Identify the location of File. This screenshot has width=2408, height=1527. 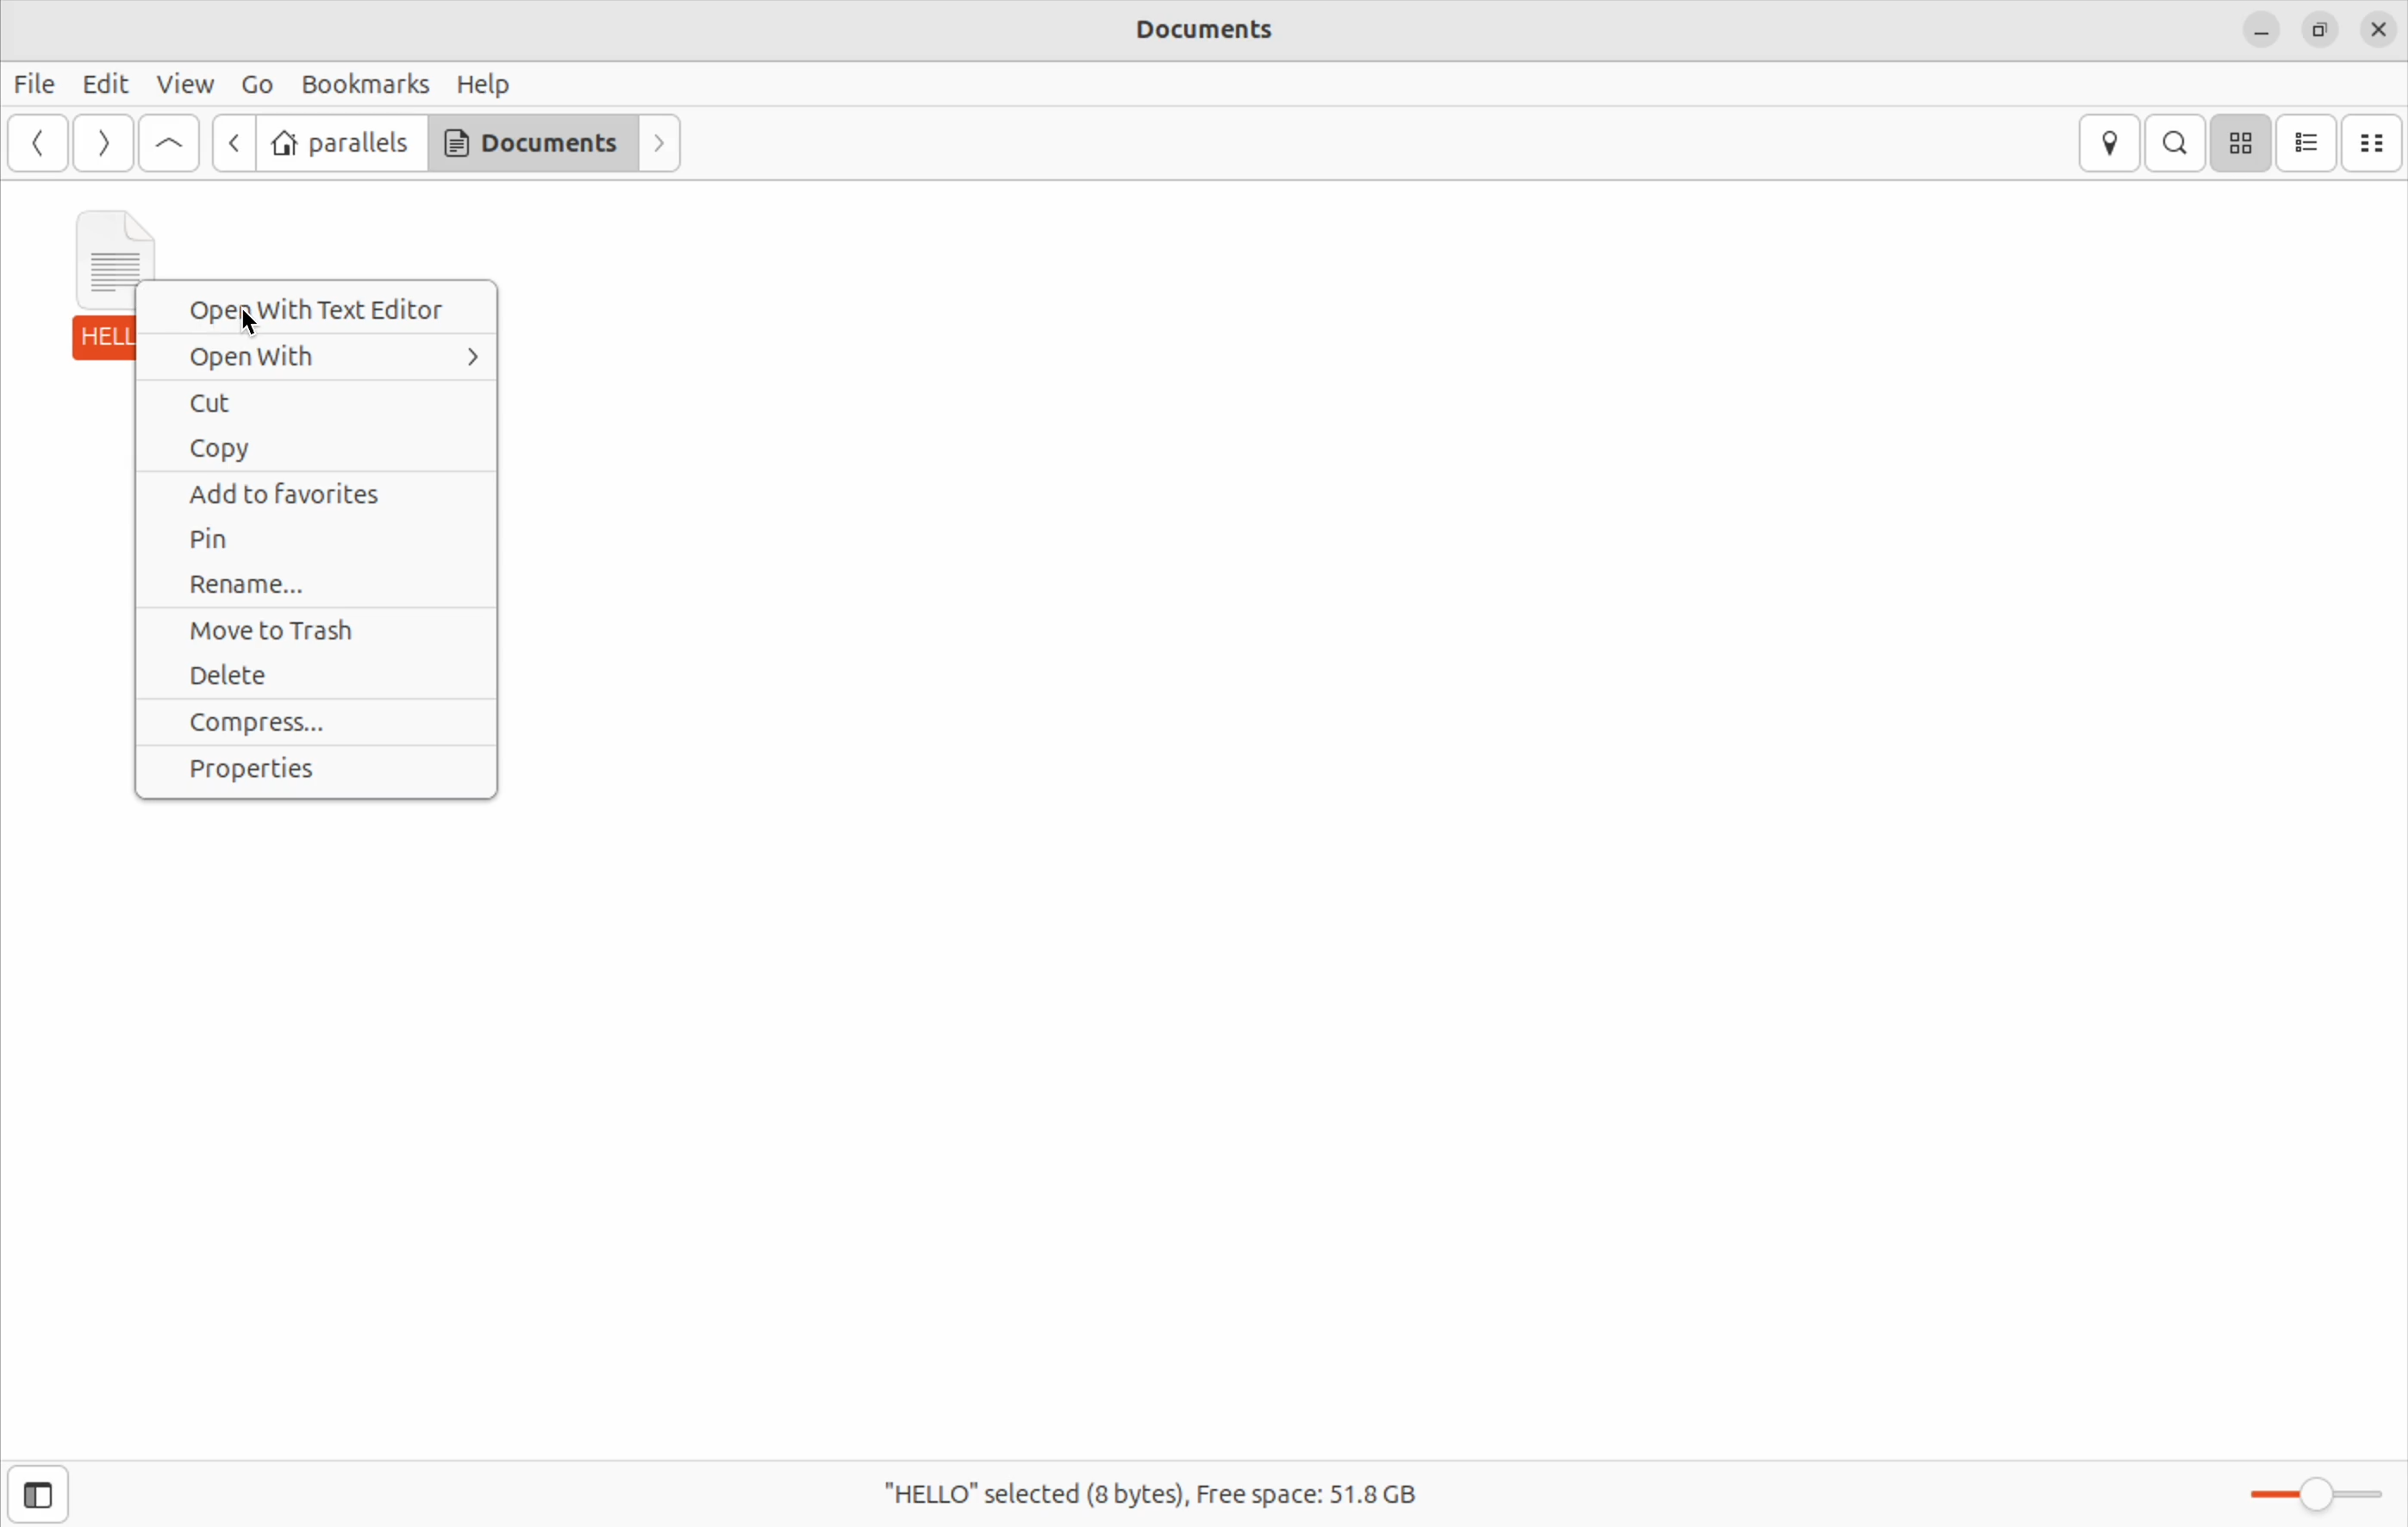
(34, 85).